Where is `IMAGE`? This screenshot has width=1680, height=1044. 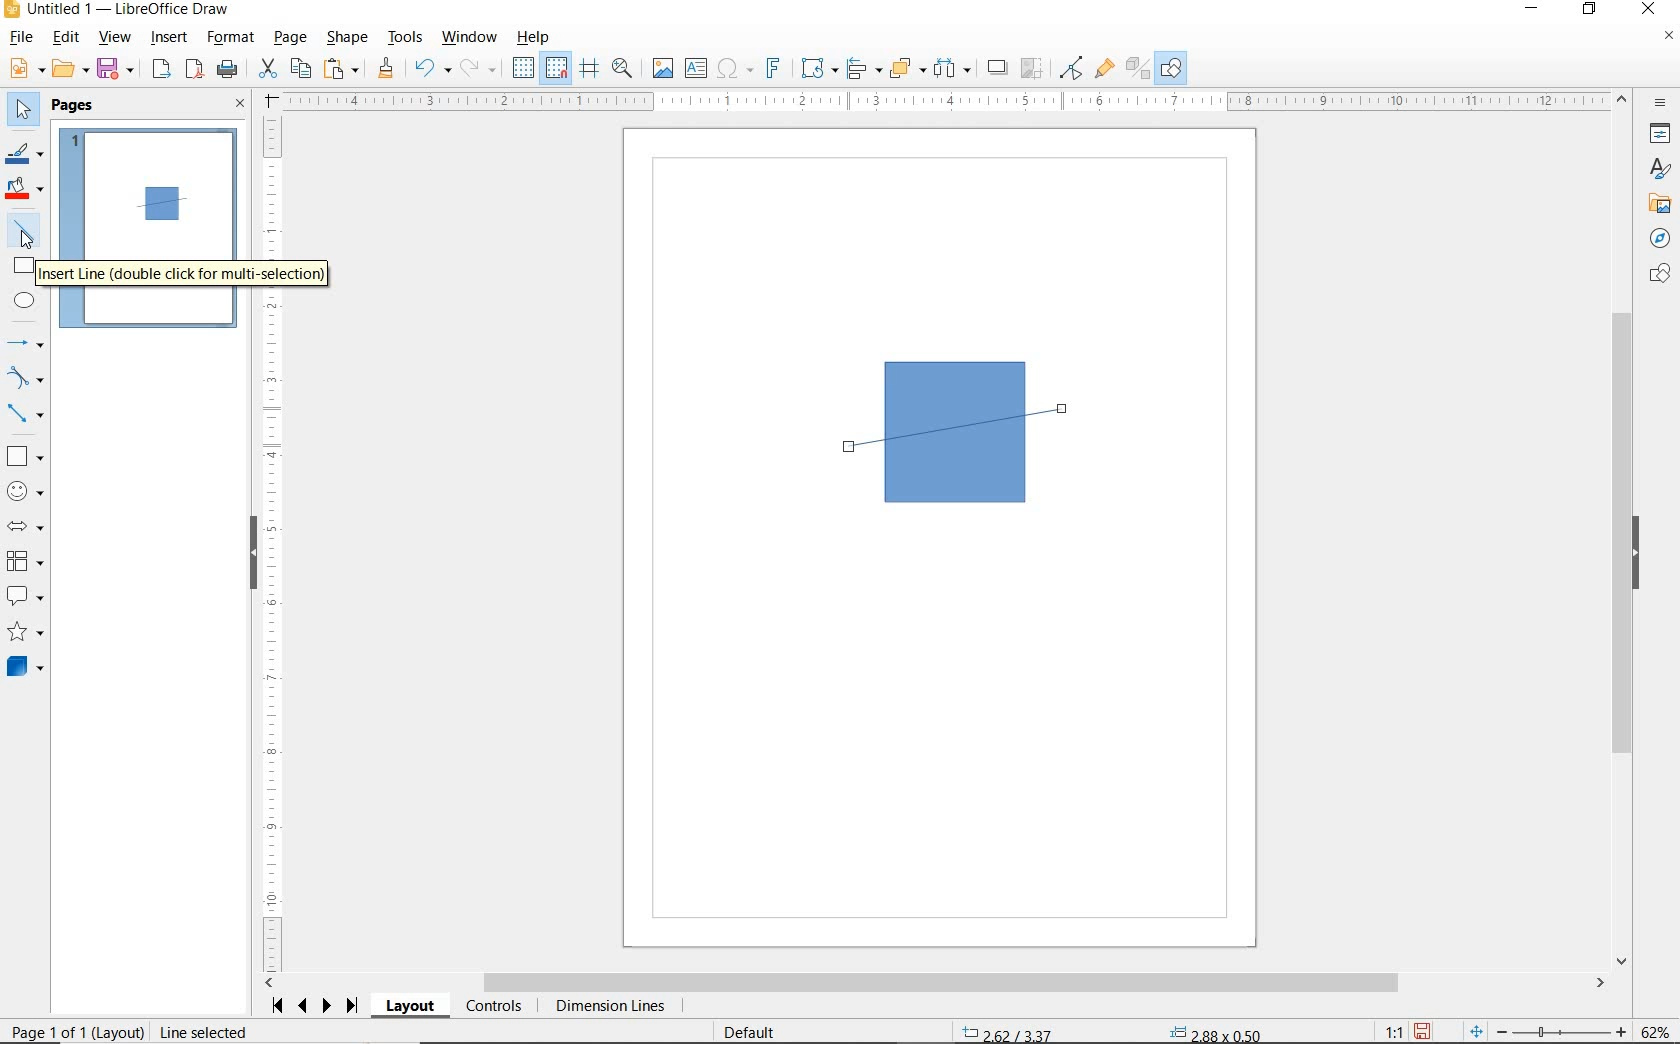 IMAGE is located at coordinates (662, 67).